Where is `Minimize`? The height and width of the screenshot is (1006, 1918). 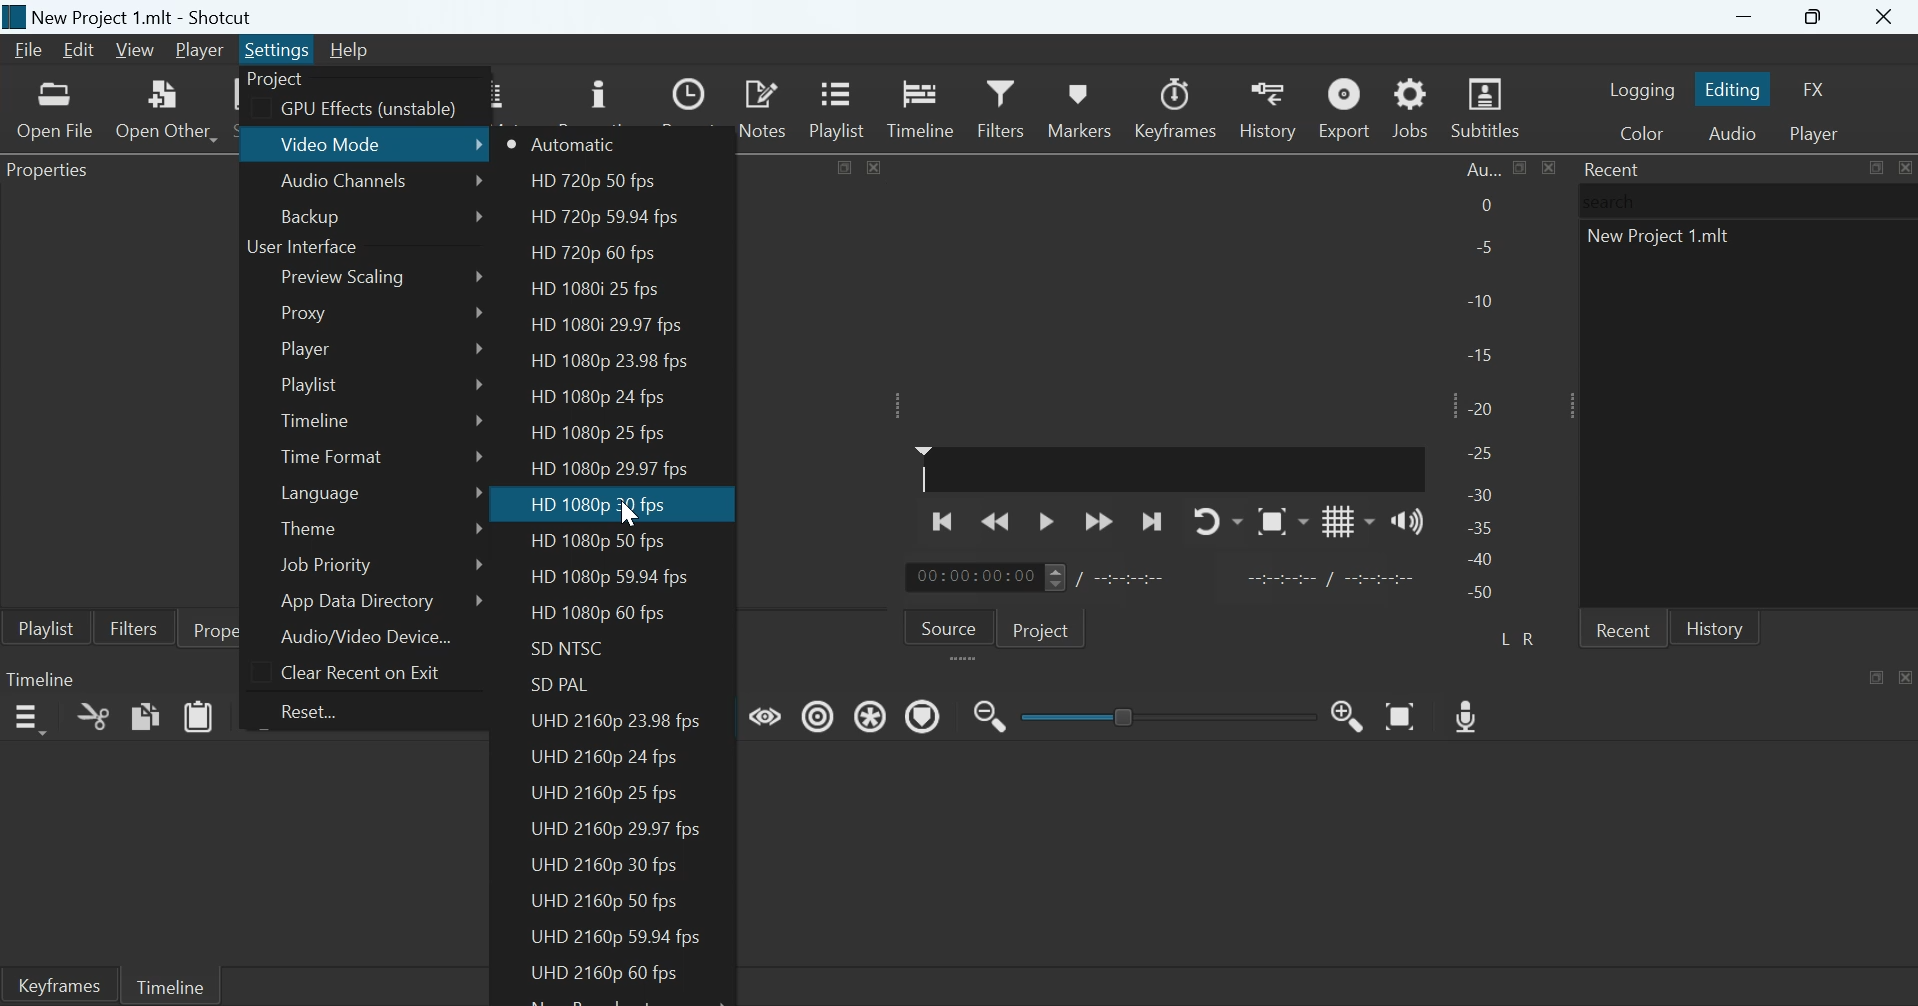 Minimize is located at coordinates (1744, 17).